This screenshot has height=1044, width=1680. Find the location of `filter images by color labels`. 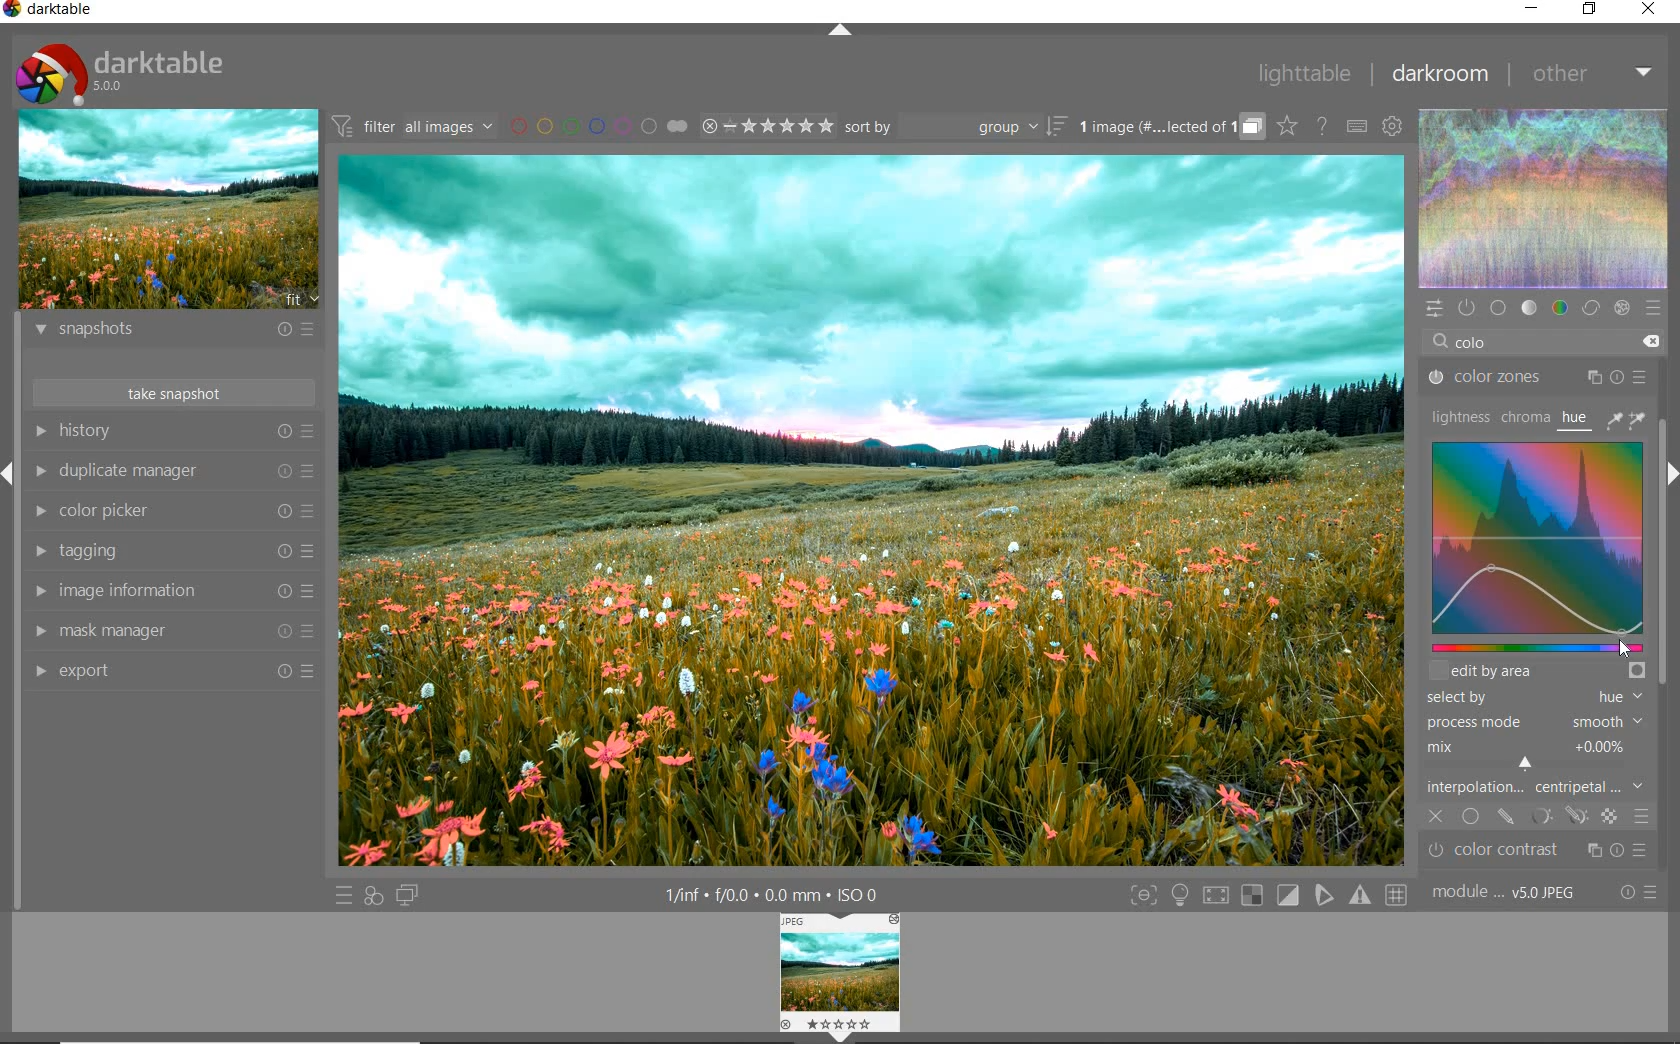

filter images by color labels is located at coordinates (597, 126).